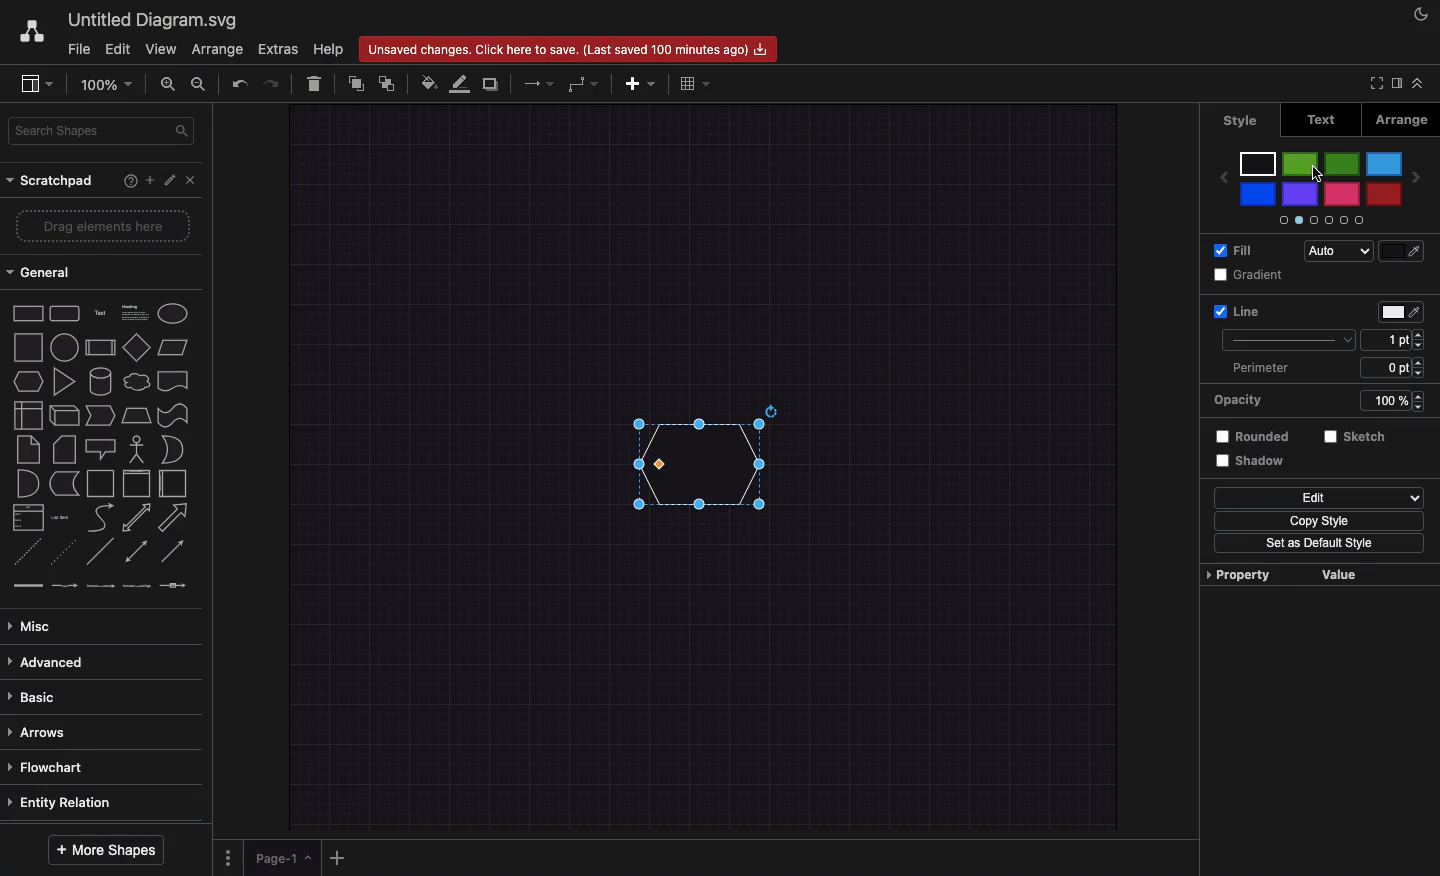 This screenshot has width=1440, height=876. Describe the element at coordinates (1329, 368) in the screenshot. I see `Perimeter ` at that location.